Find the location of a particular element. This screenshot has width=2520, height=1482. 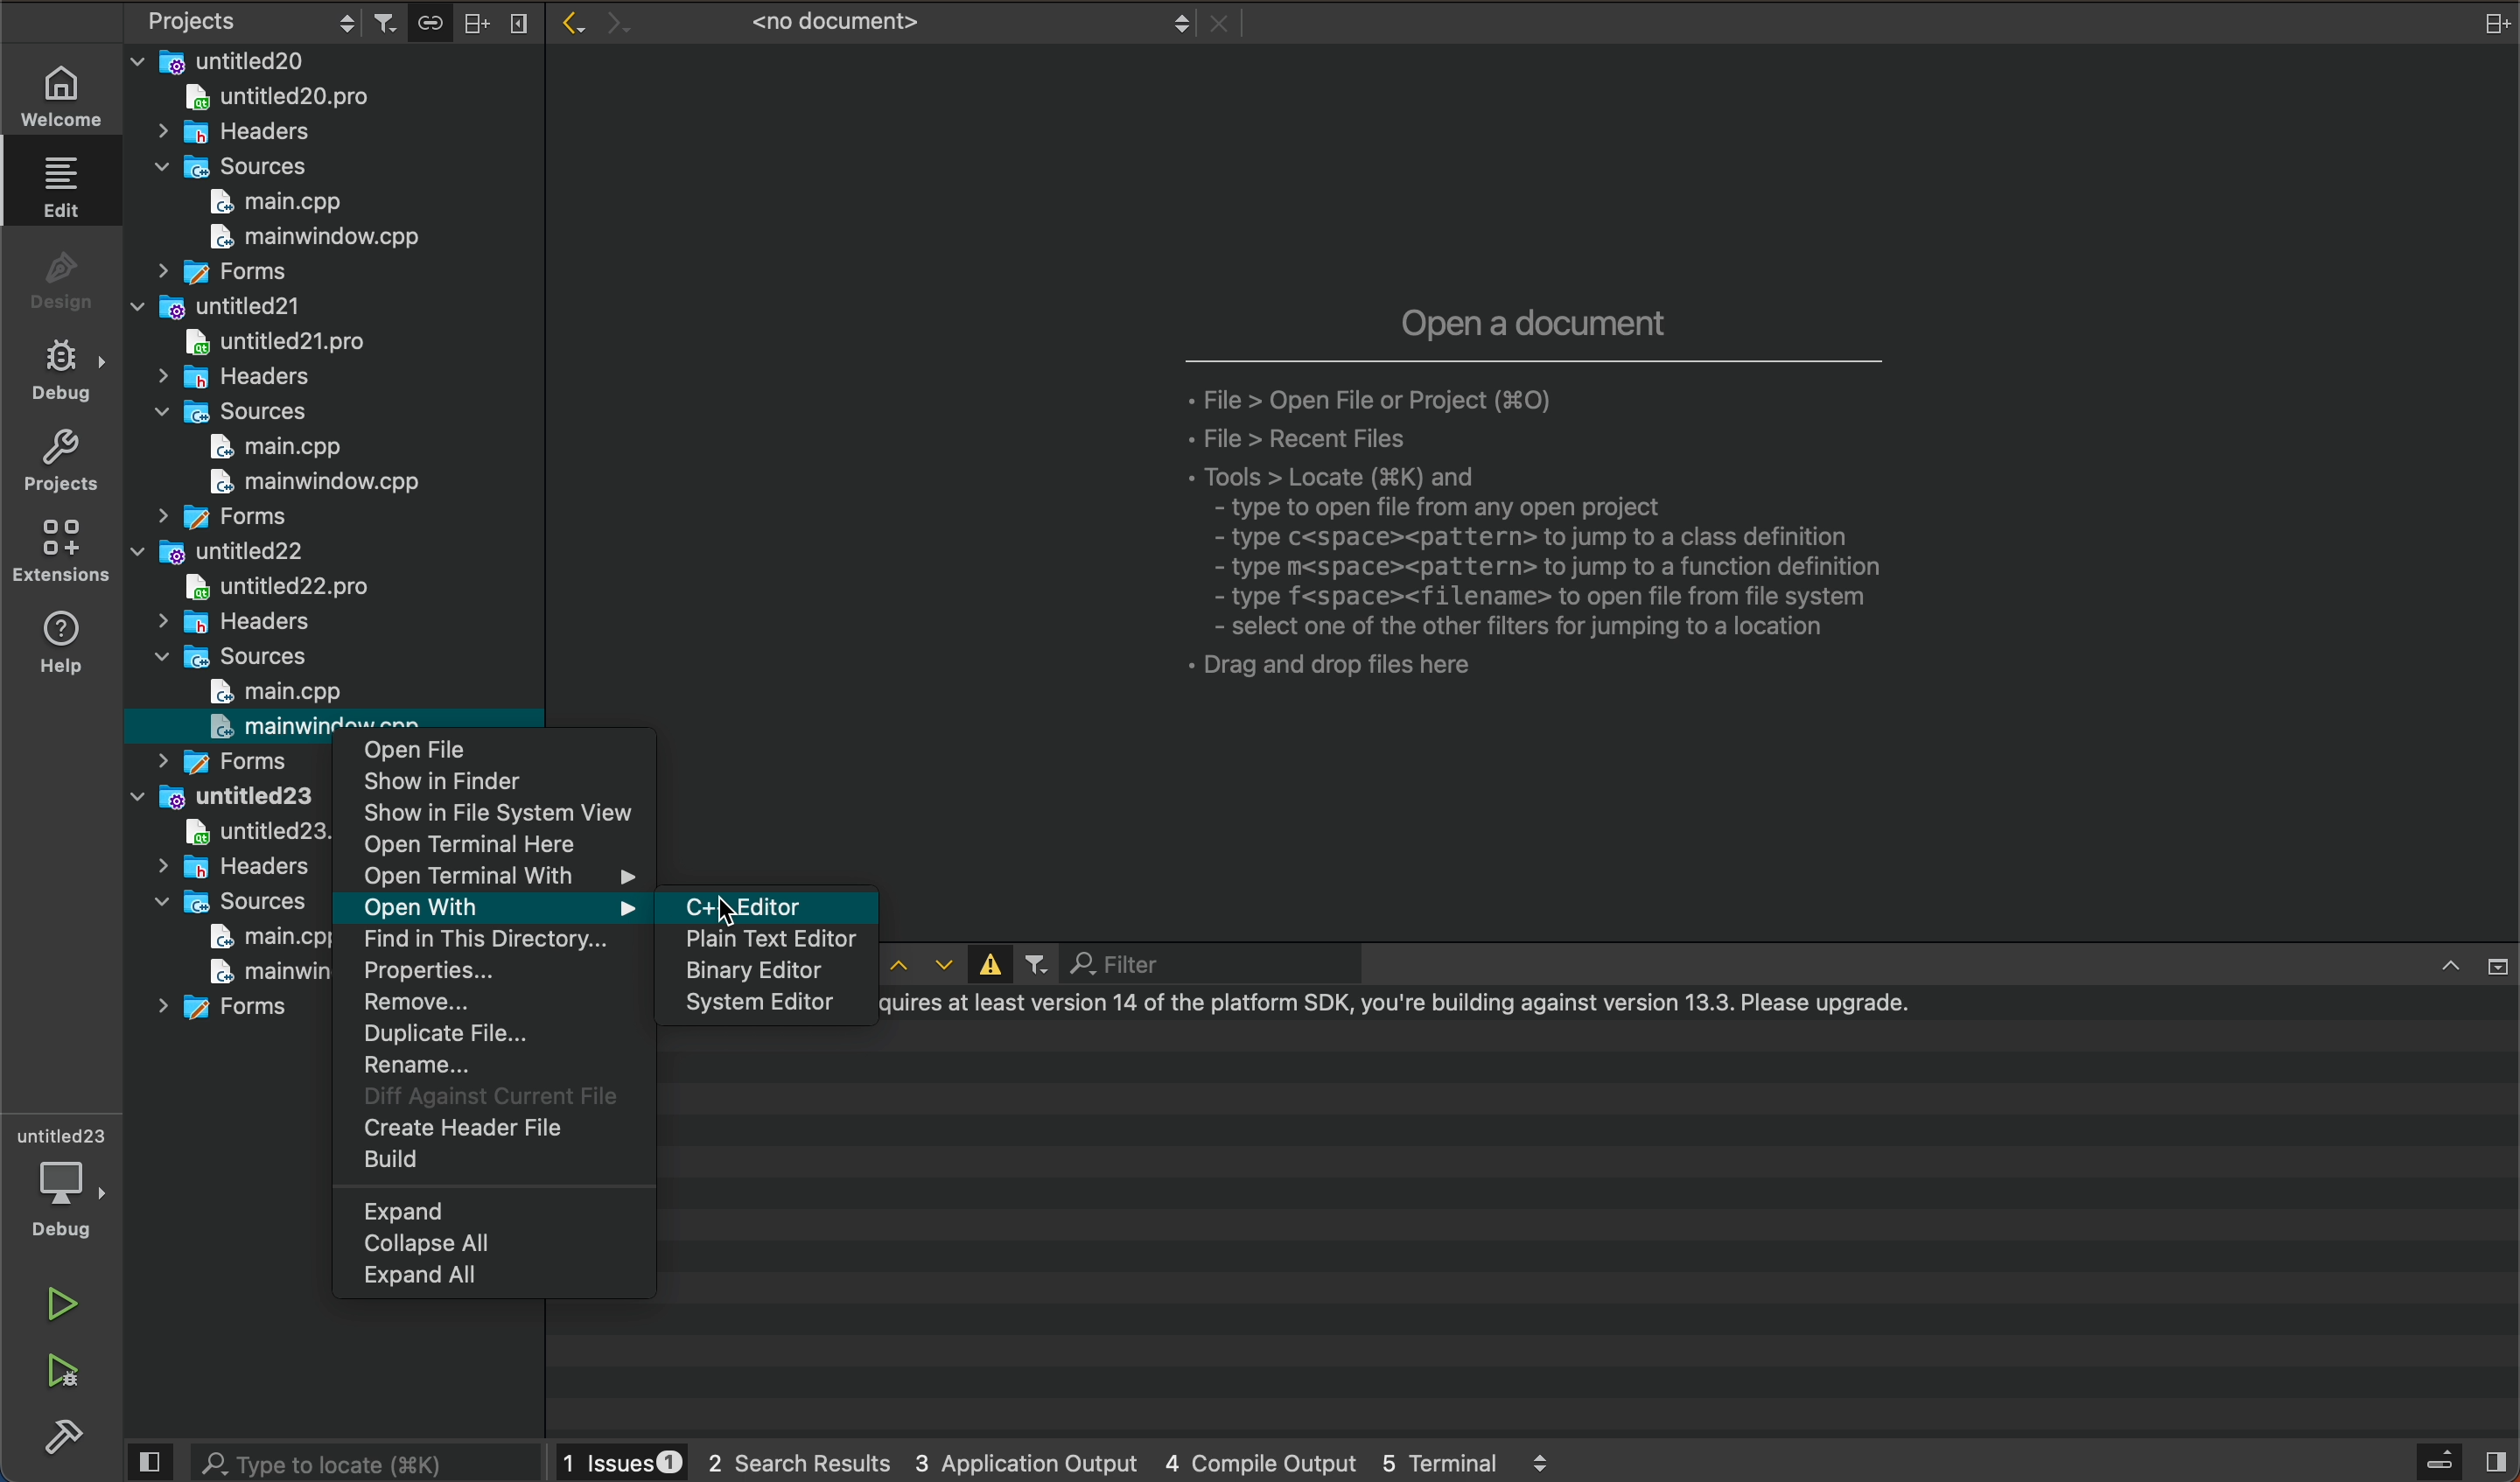

edit is located at coordinates (64, 193).